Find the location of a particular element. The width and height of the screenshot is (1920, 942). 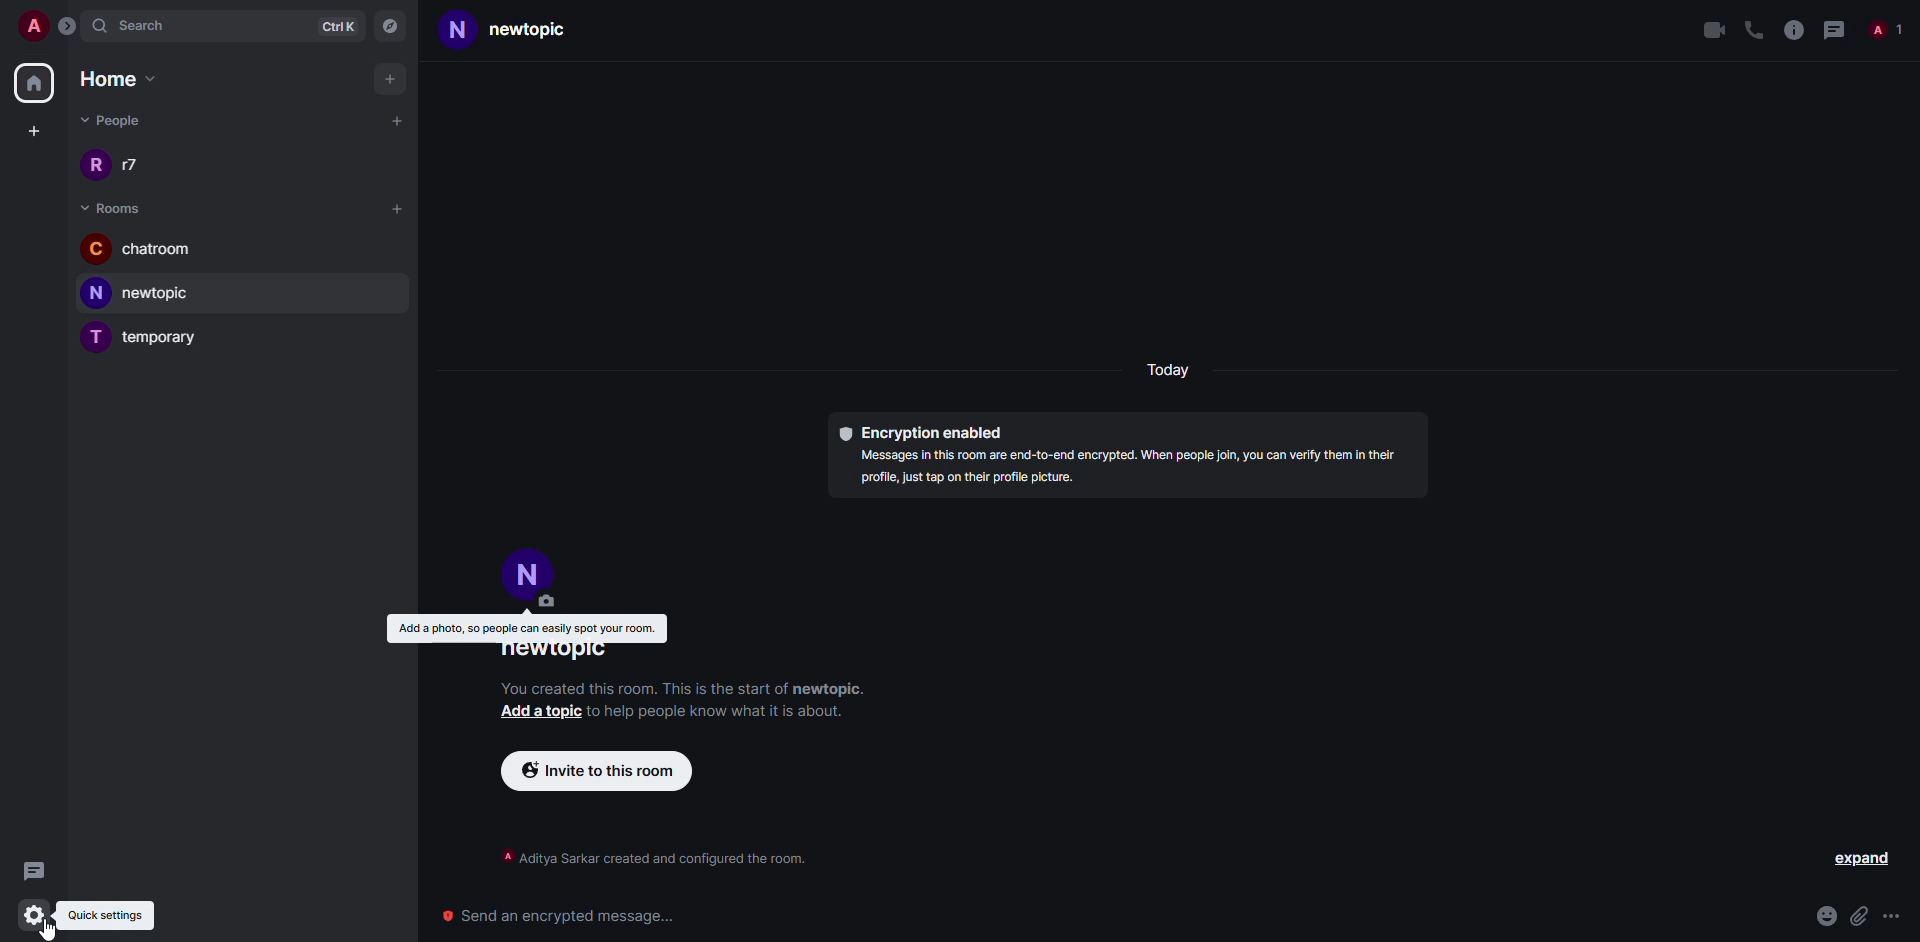

invite to this room is located at coordinates (598, 772).